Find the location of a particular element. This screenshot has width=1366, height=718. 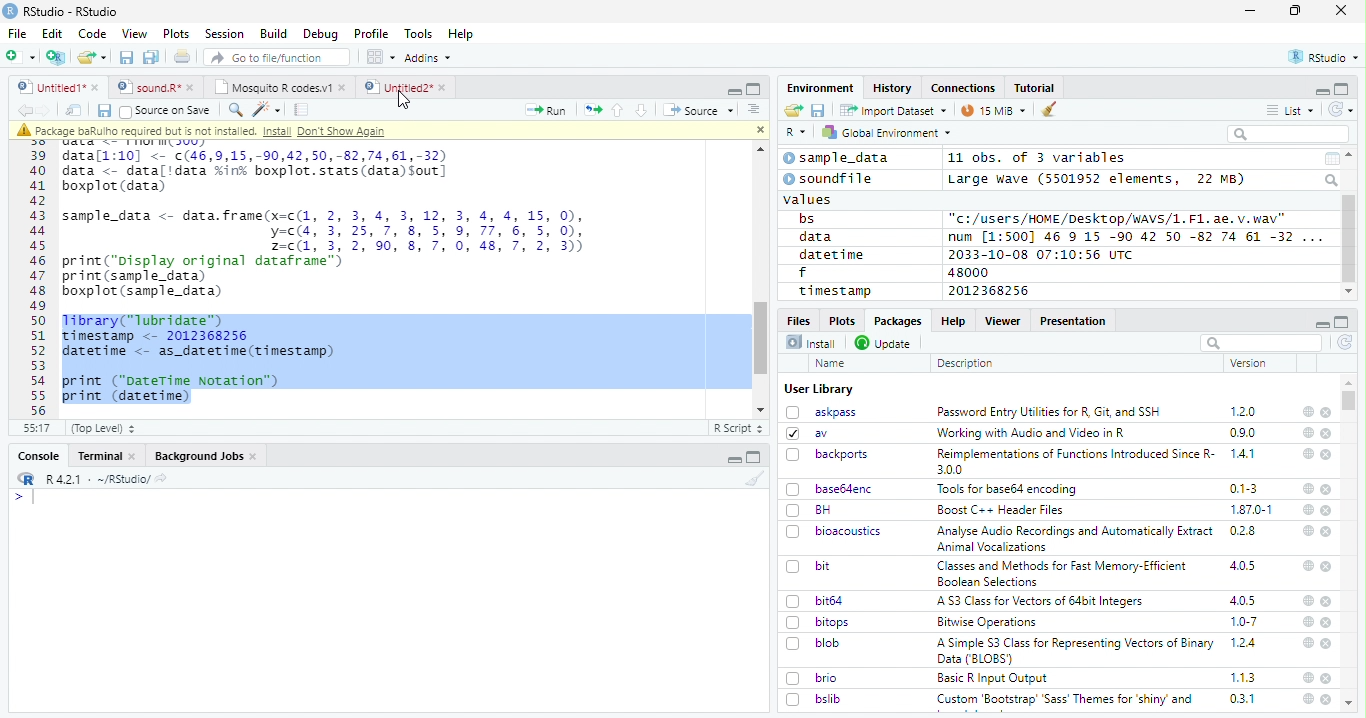

close is located at coordinates (1328, 602).